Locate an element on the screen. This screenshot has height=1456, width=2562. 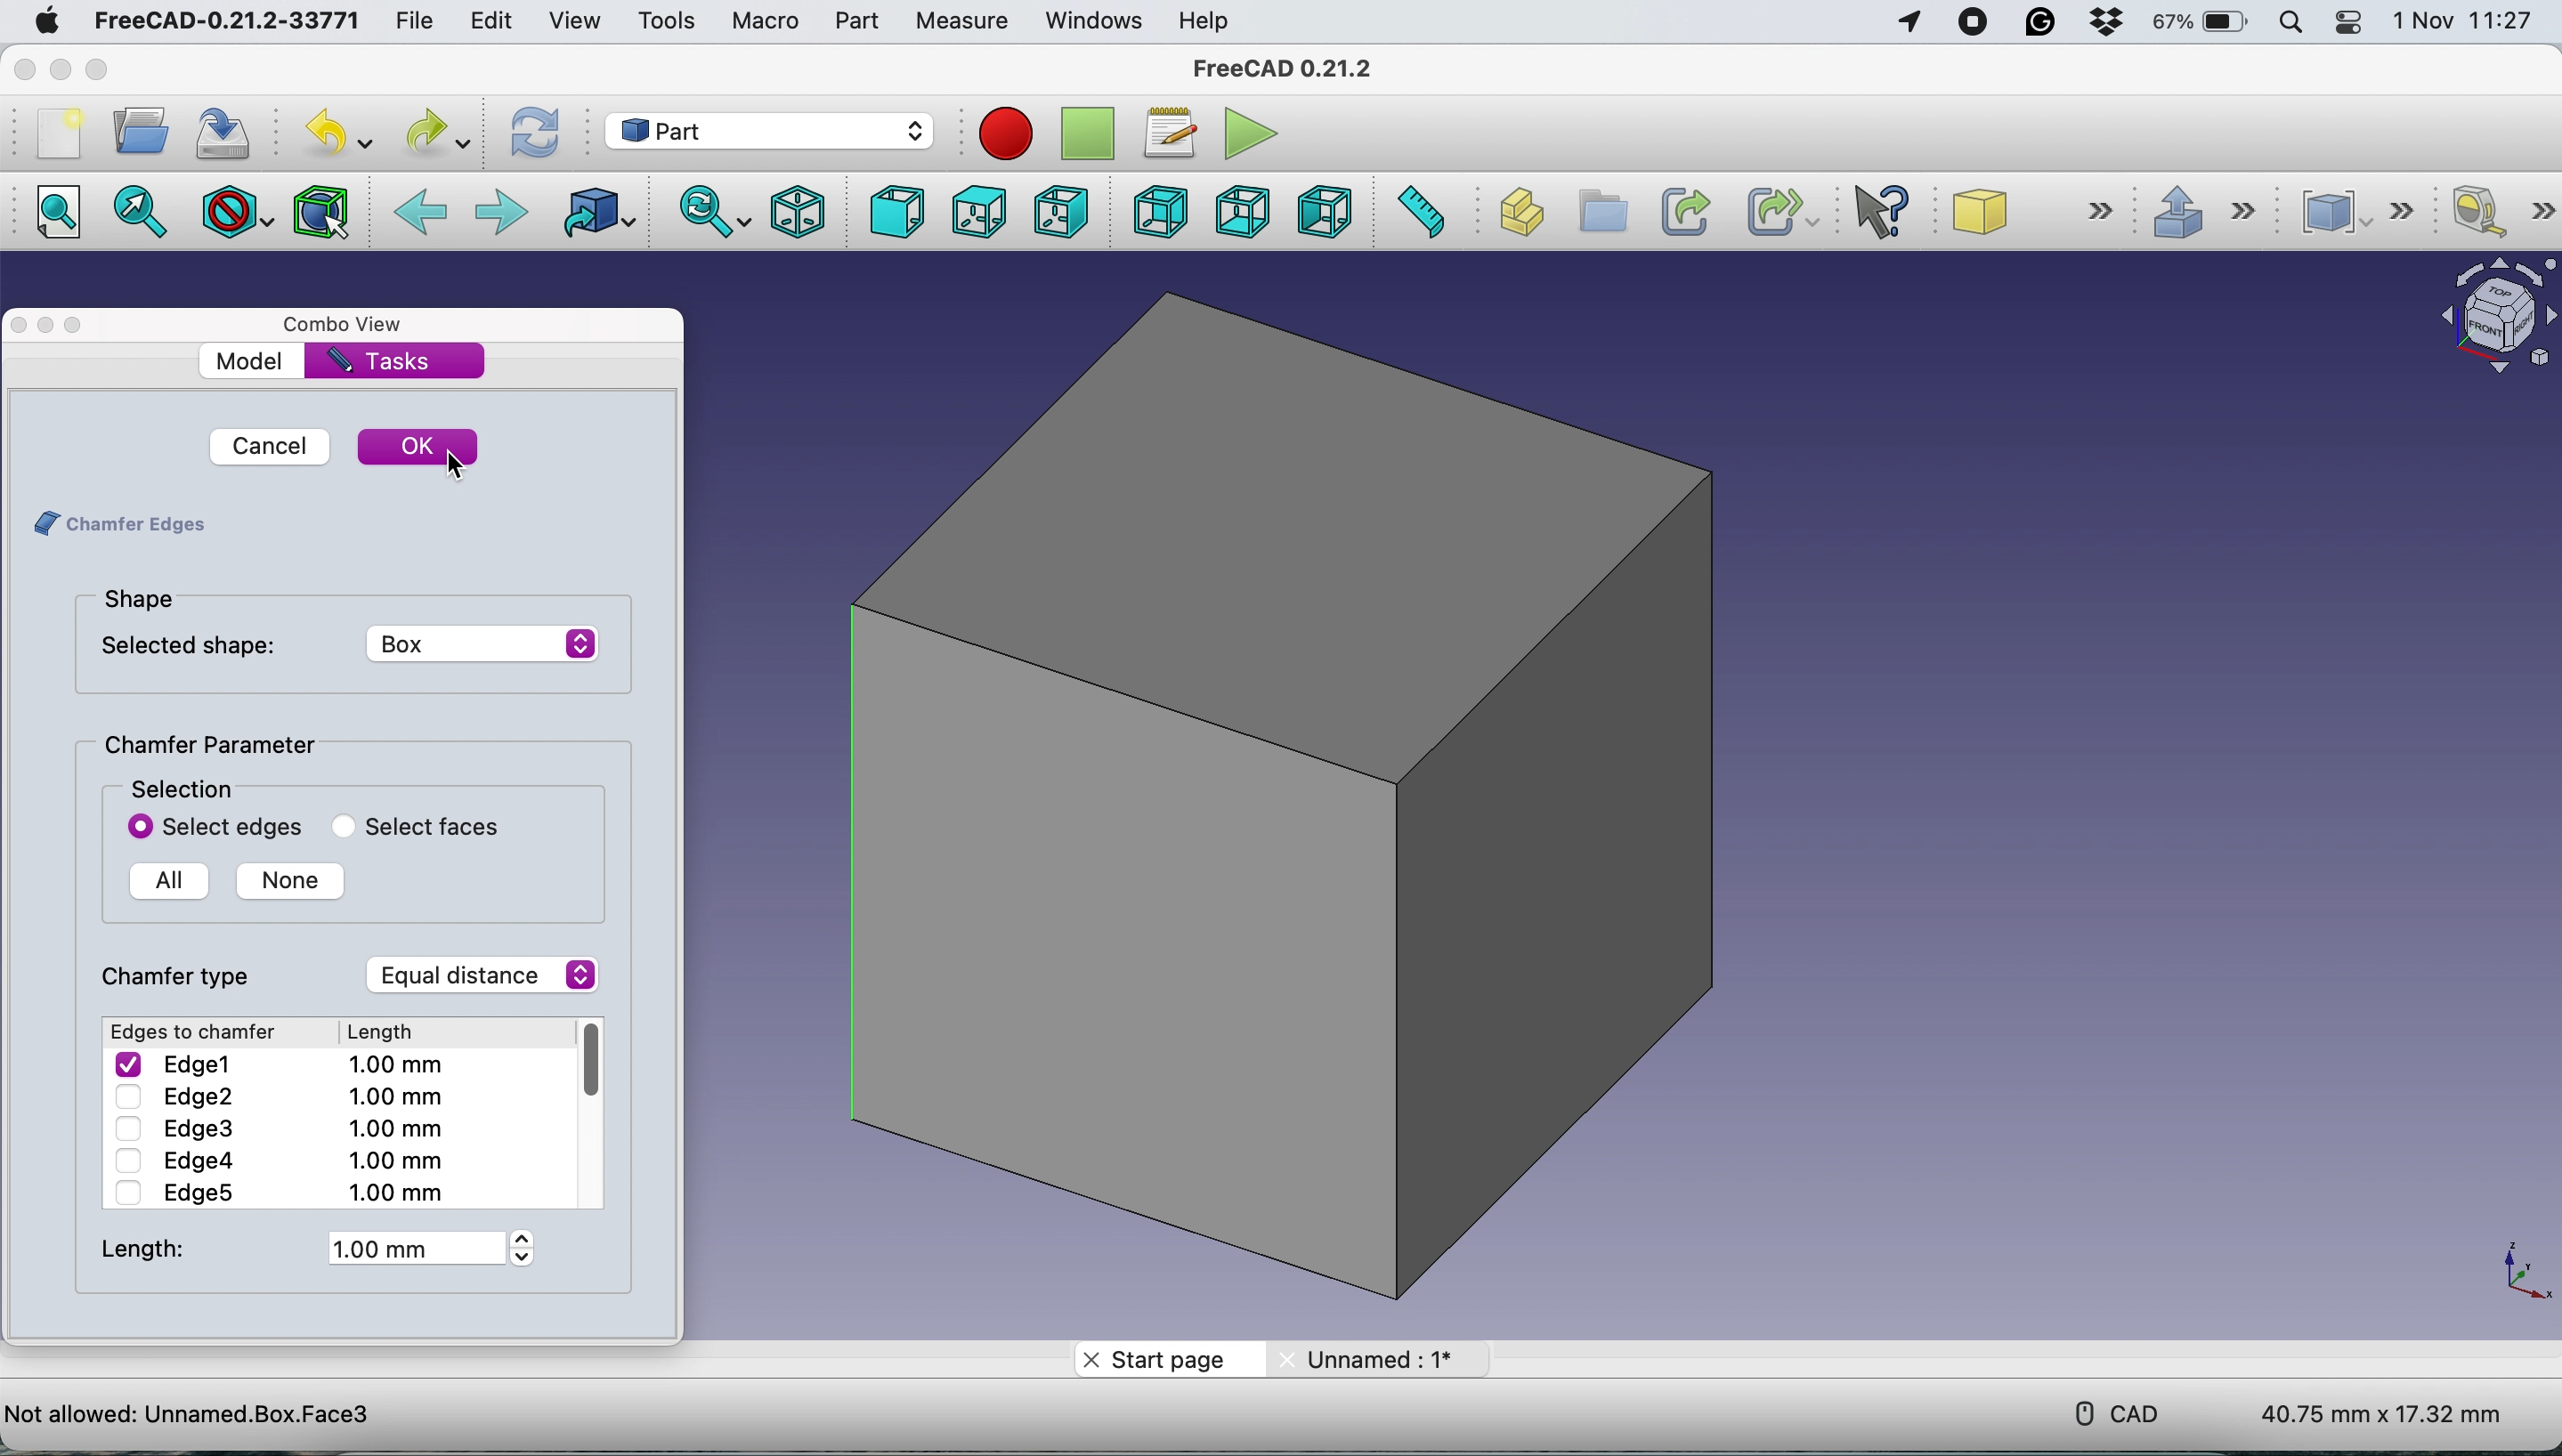
unnamed is located at coordinates (1362, 1359).